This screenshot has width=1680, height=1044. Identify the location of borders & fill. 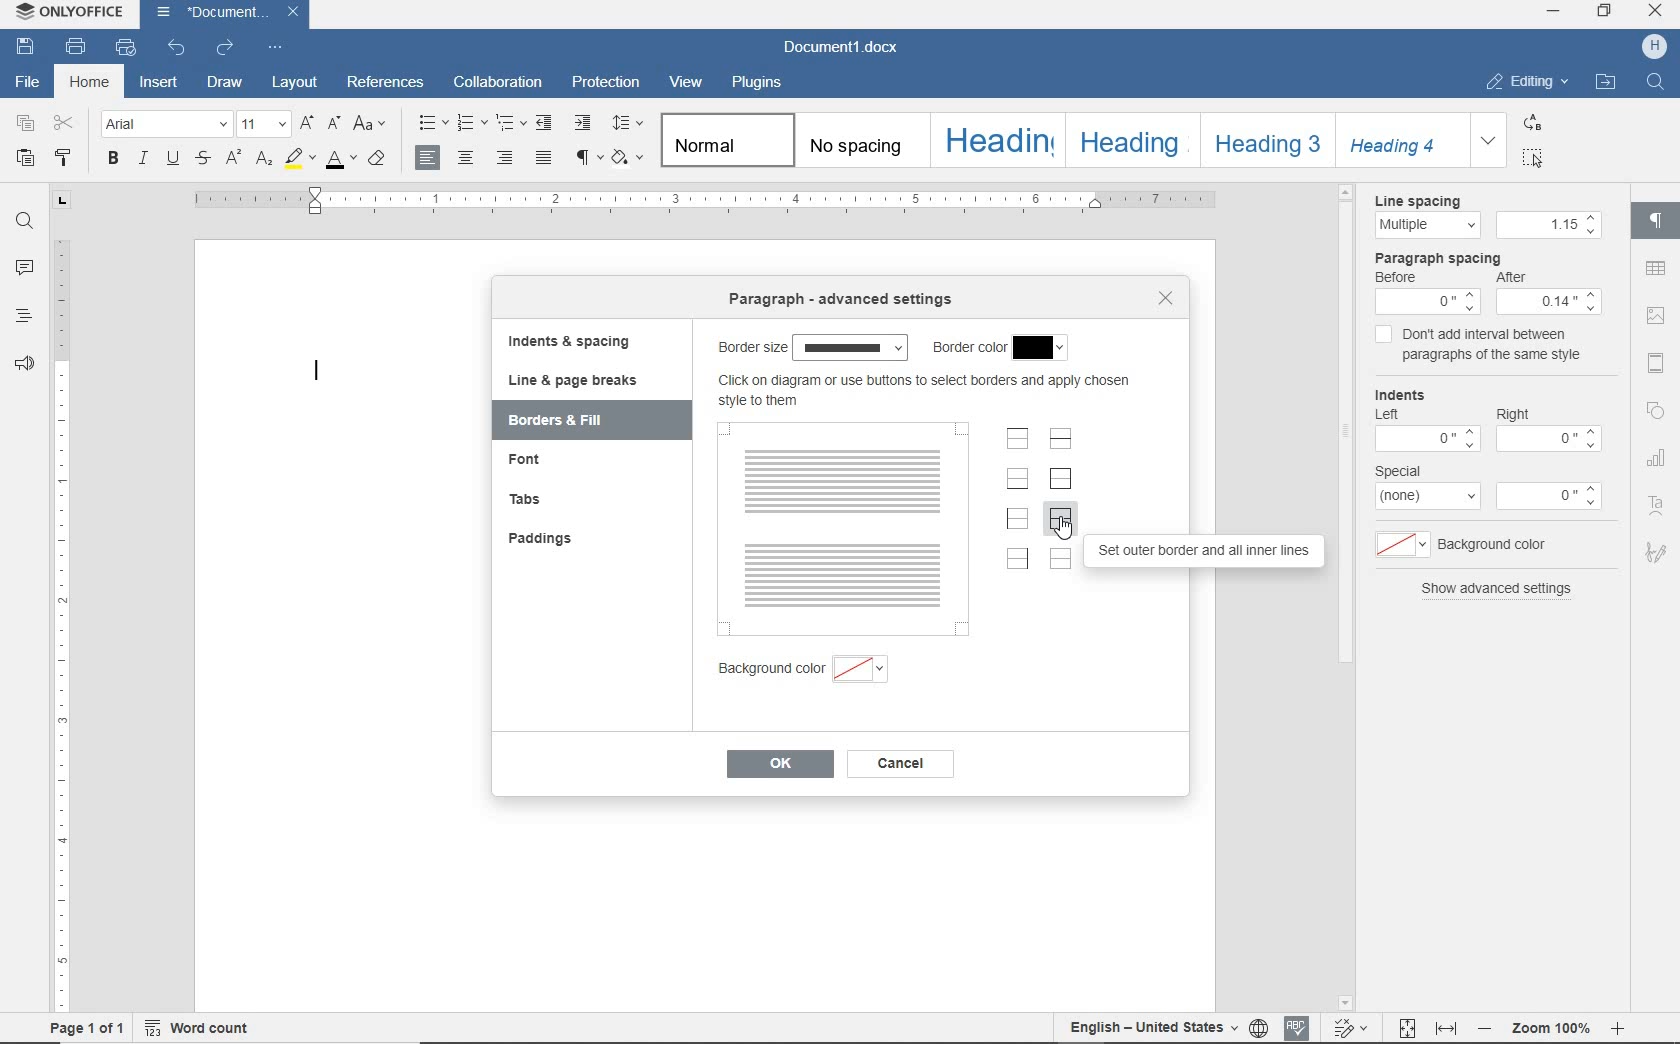
(571, 421).